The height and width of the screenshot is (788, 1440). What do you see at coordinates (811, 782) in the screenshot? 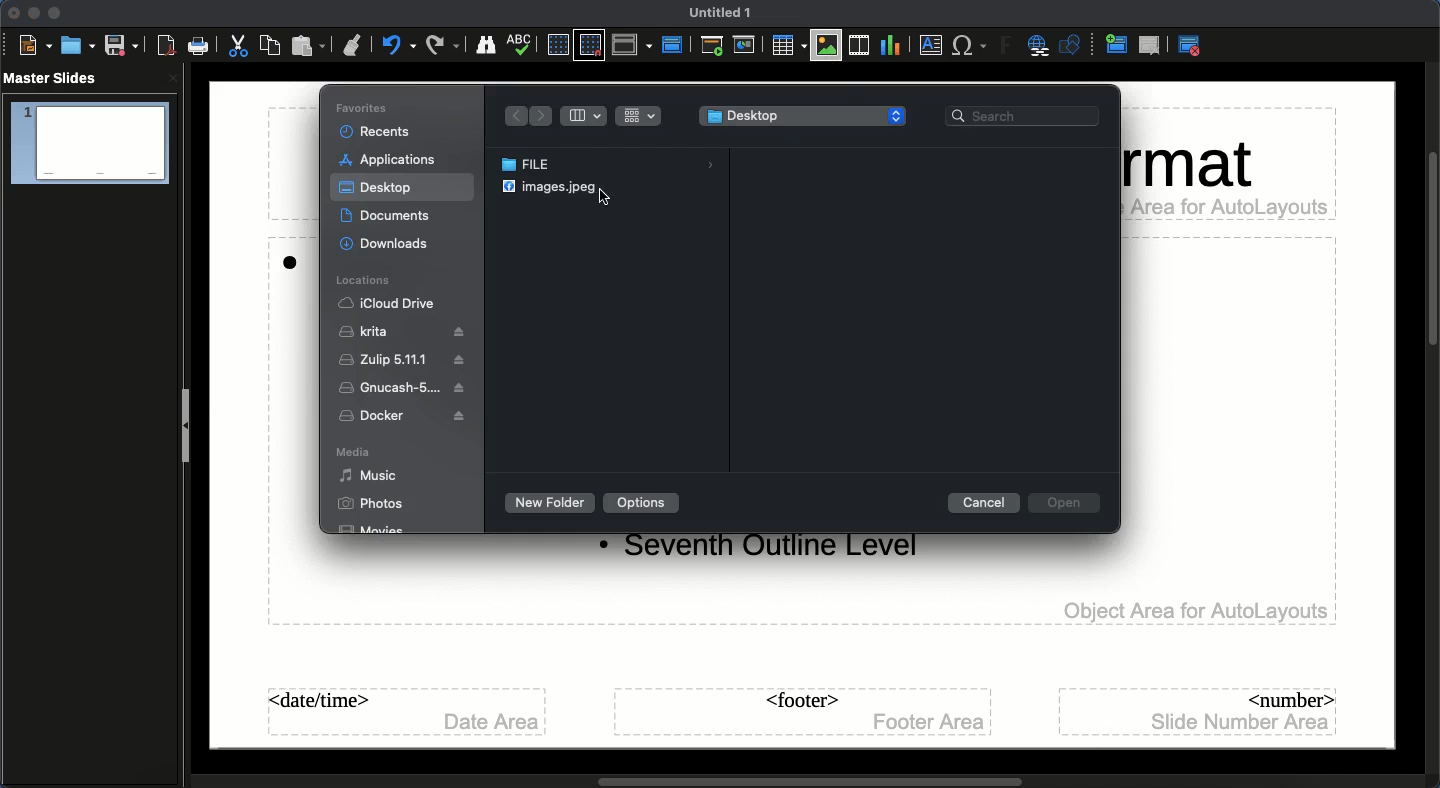
I see `Scroll bar` at bounding box center [811, 782].